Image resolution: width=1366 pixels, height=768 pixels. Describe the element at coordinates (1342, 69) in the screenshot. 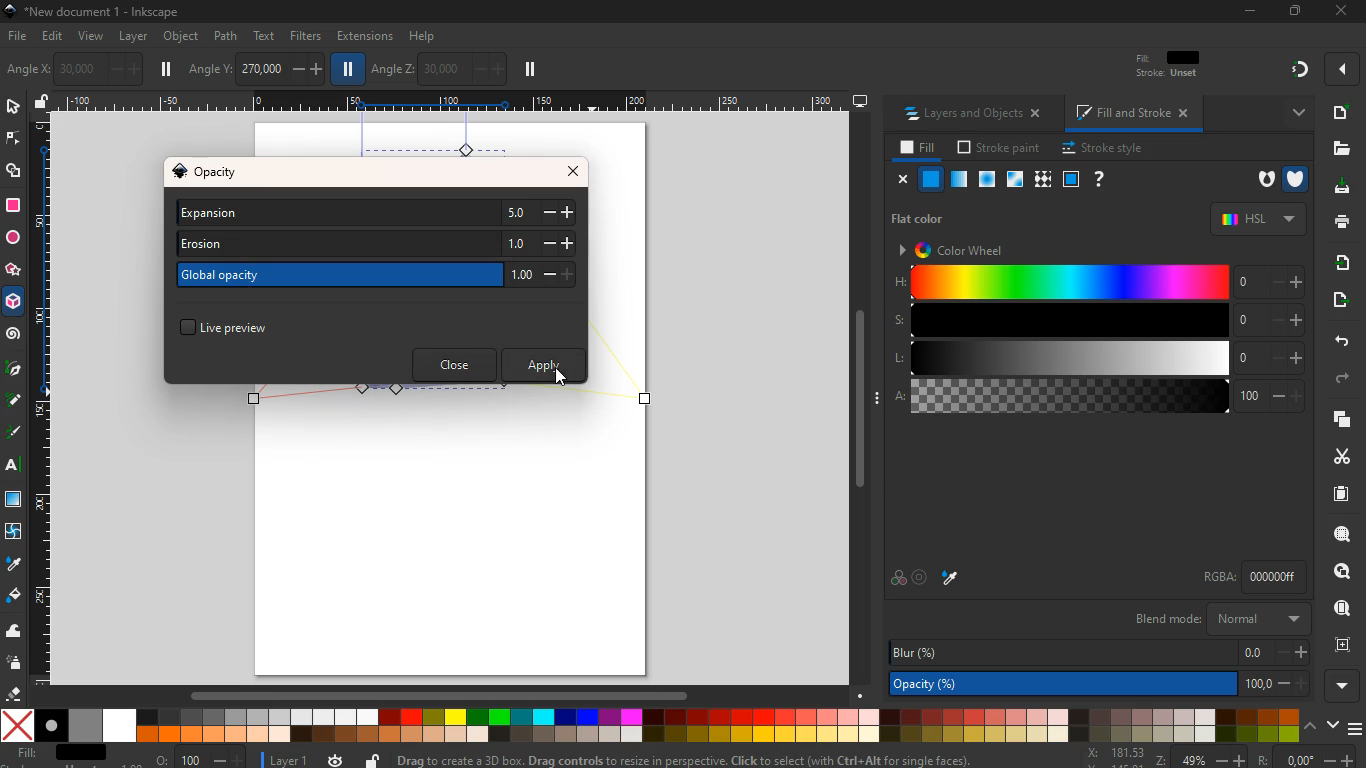

I see `more` at that location.